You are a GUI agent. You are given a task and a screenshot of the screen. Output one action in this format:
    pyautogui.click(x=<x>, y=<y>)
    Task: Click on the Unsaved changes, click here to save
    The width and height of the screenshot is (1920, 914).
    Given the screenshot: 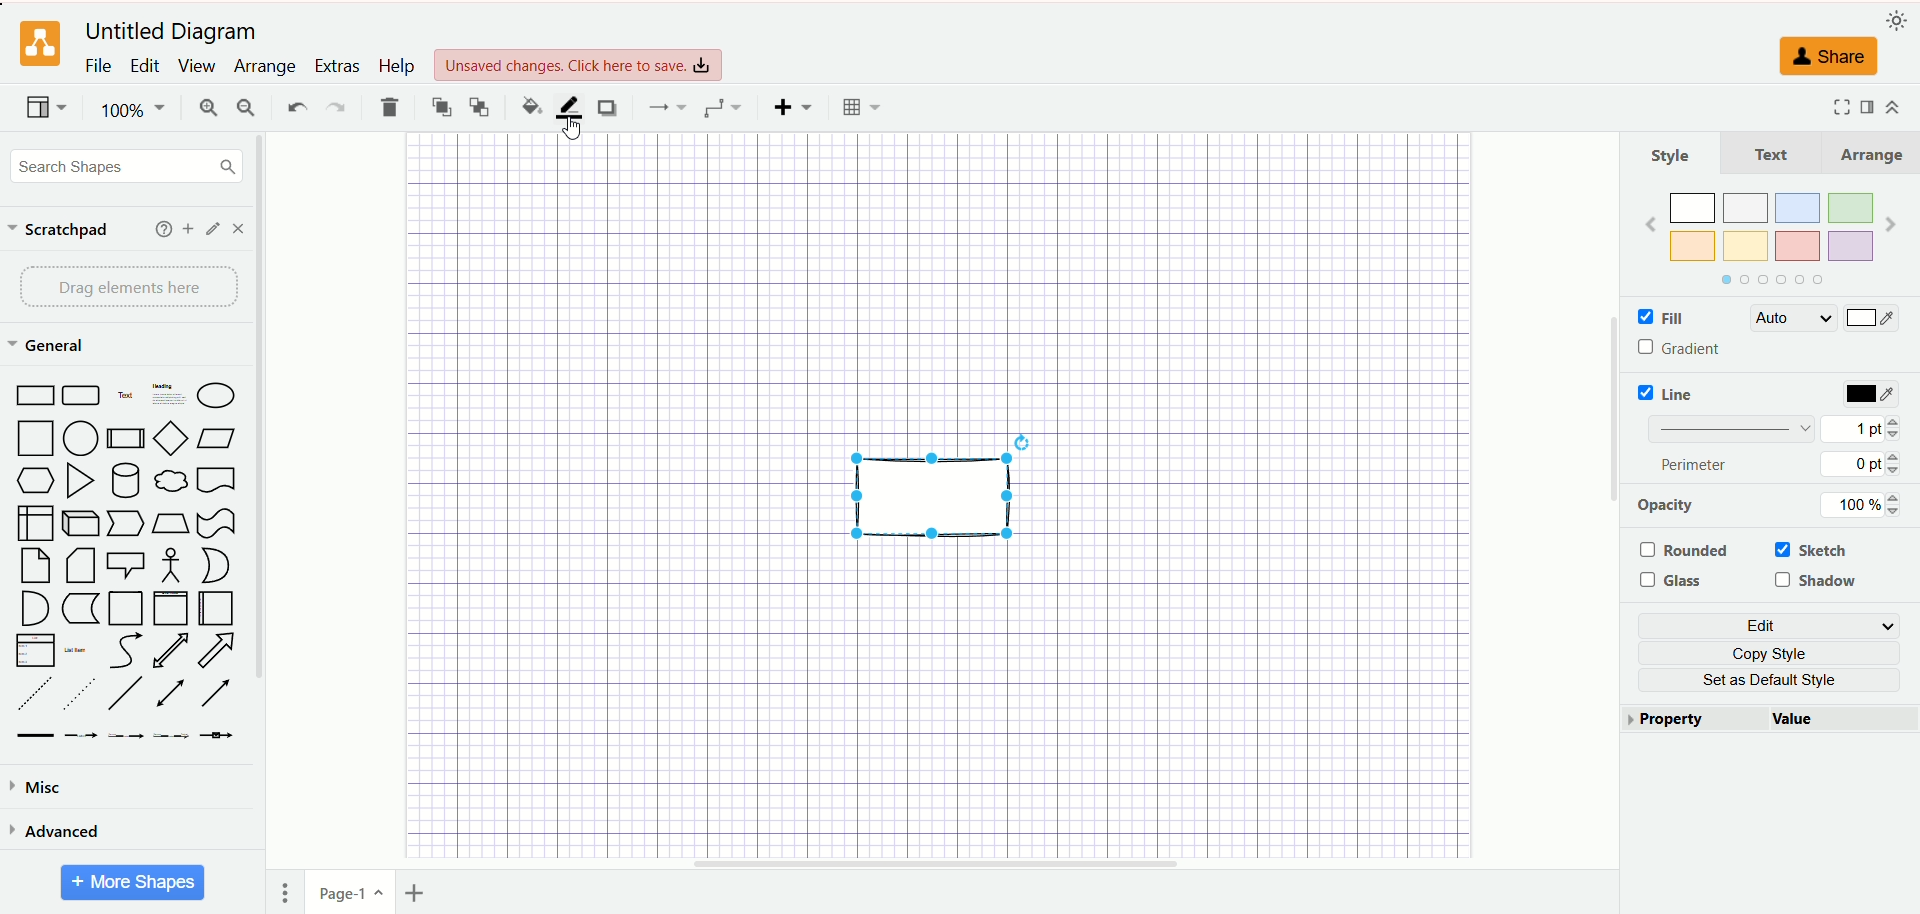 What is the action you would take?
    pyautogui.click(x=577, y=65)
    